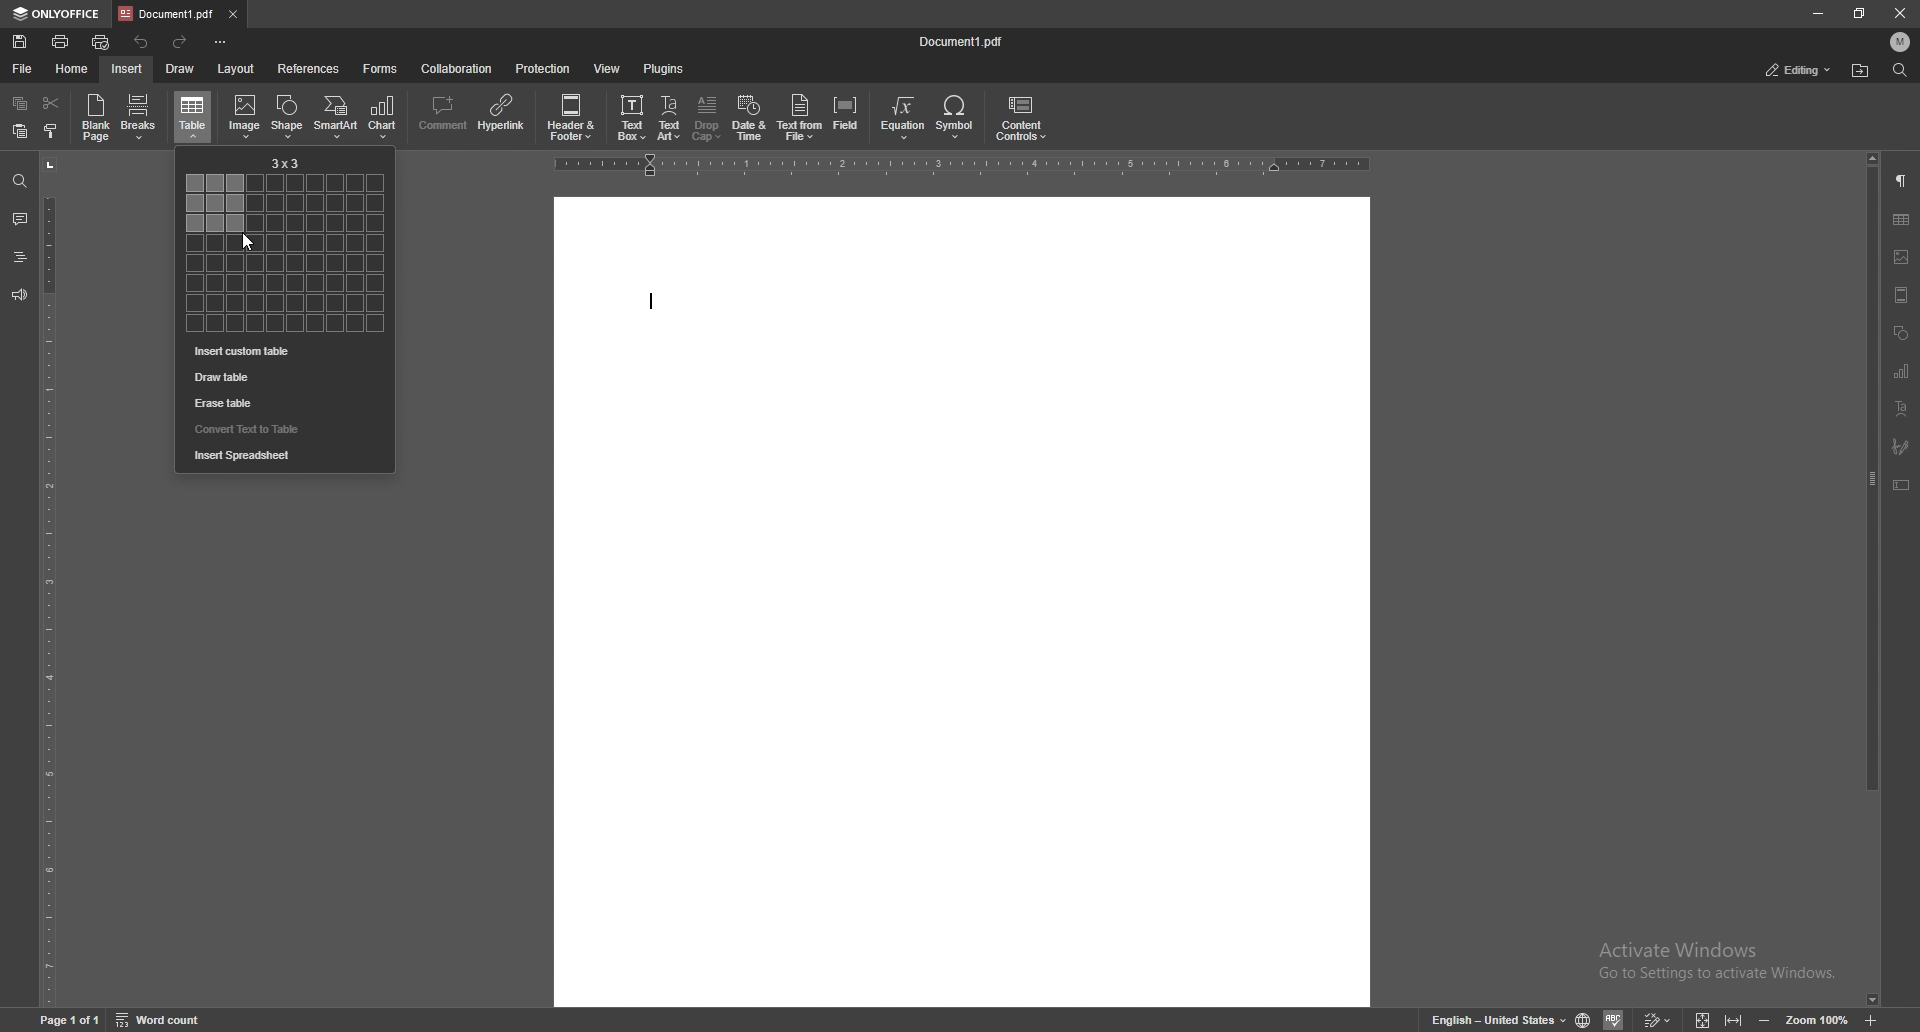 This screenshot has width=1920, height=1032. What do you see at coordinates (958, 603) in the screenshot?
I see `document` at bounding box center [958, 603].